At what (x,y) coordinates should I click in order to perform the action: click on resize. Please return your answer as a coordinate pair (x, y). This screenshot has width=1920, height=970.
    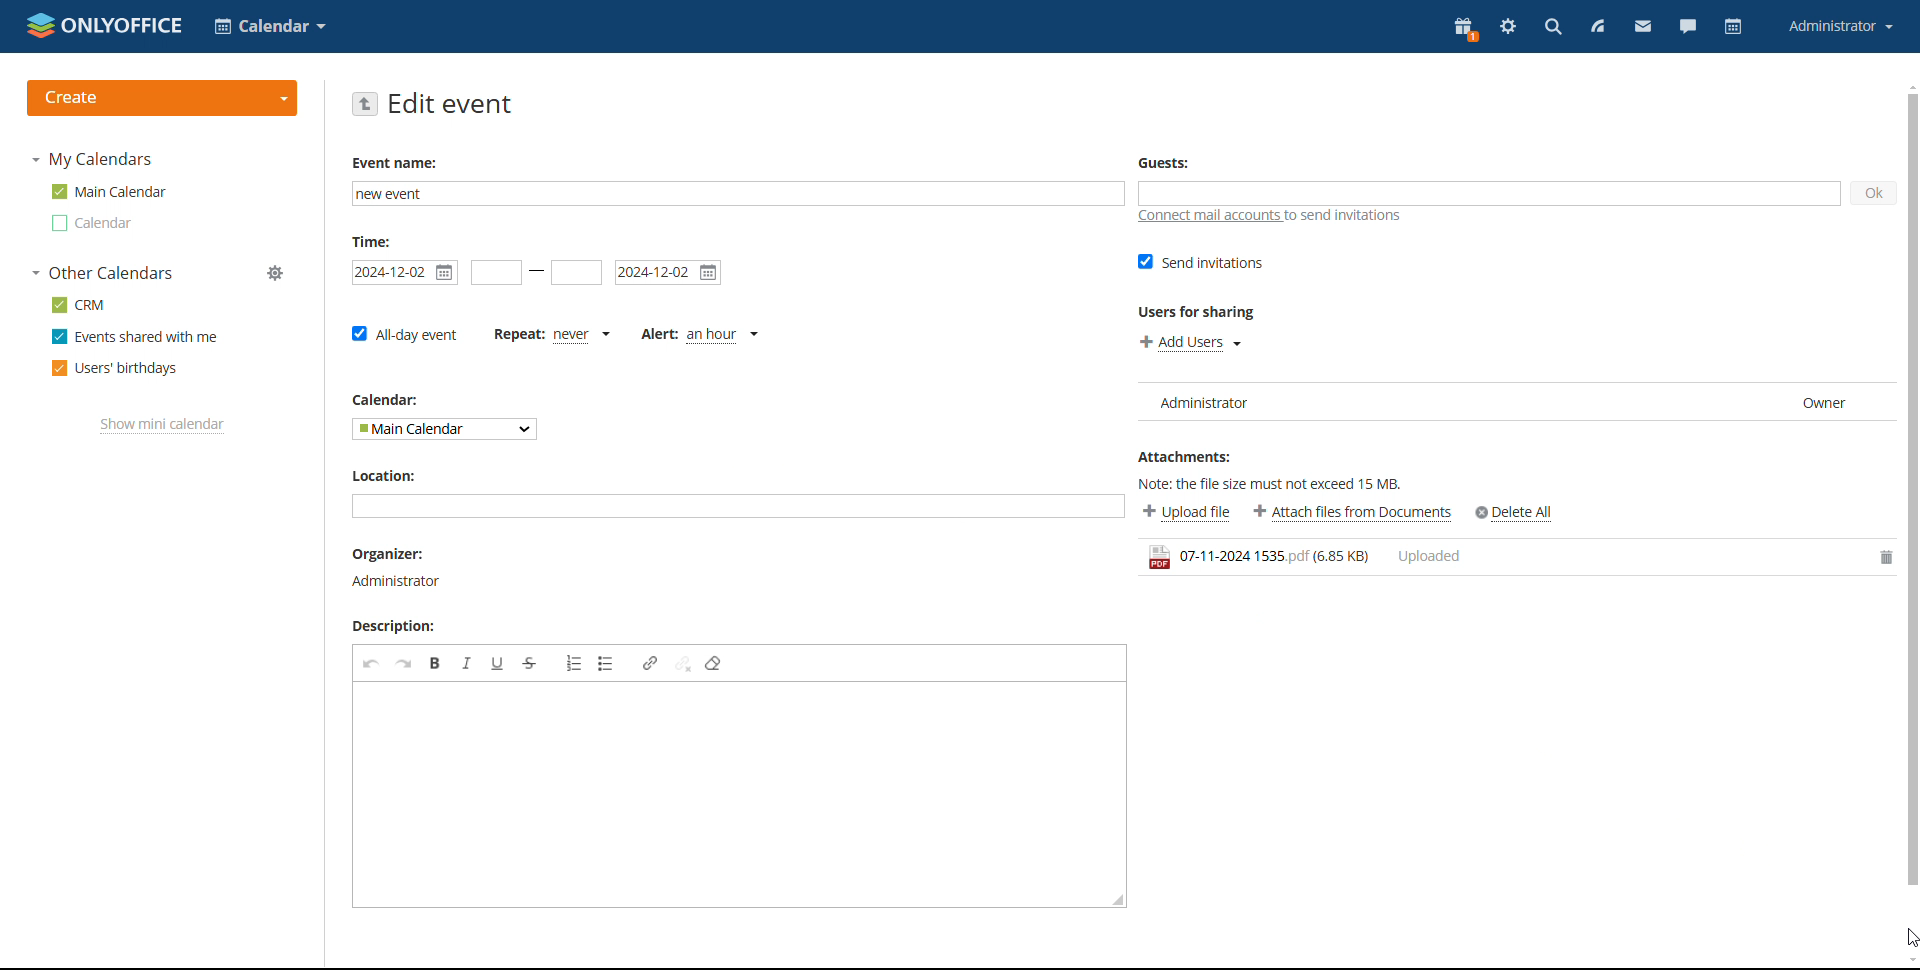
    Looking at the image, I should click on (1120, 899).